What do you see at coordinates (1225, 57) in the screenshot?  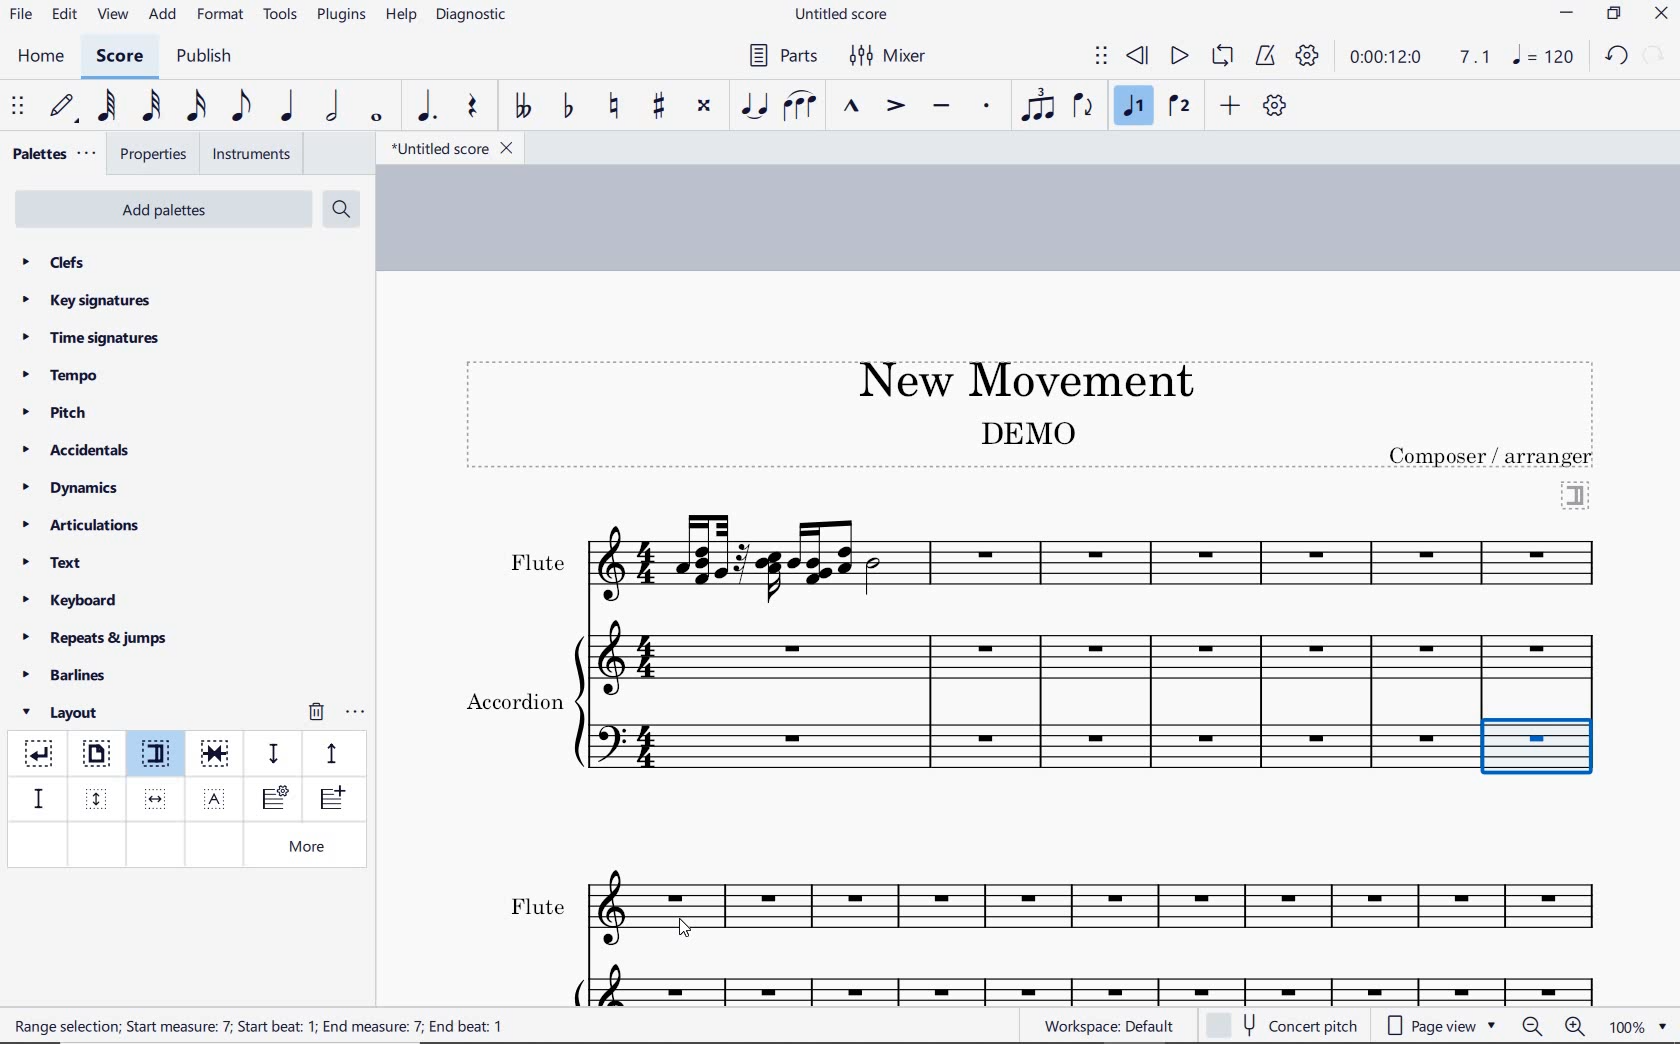 I see `loop playback` at bounding box center [1225, 57].